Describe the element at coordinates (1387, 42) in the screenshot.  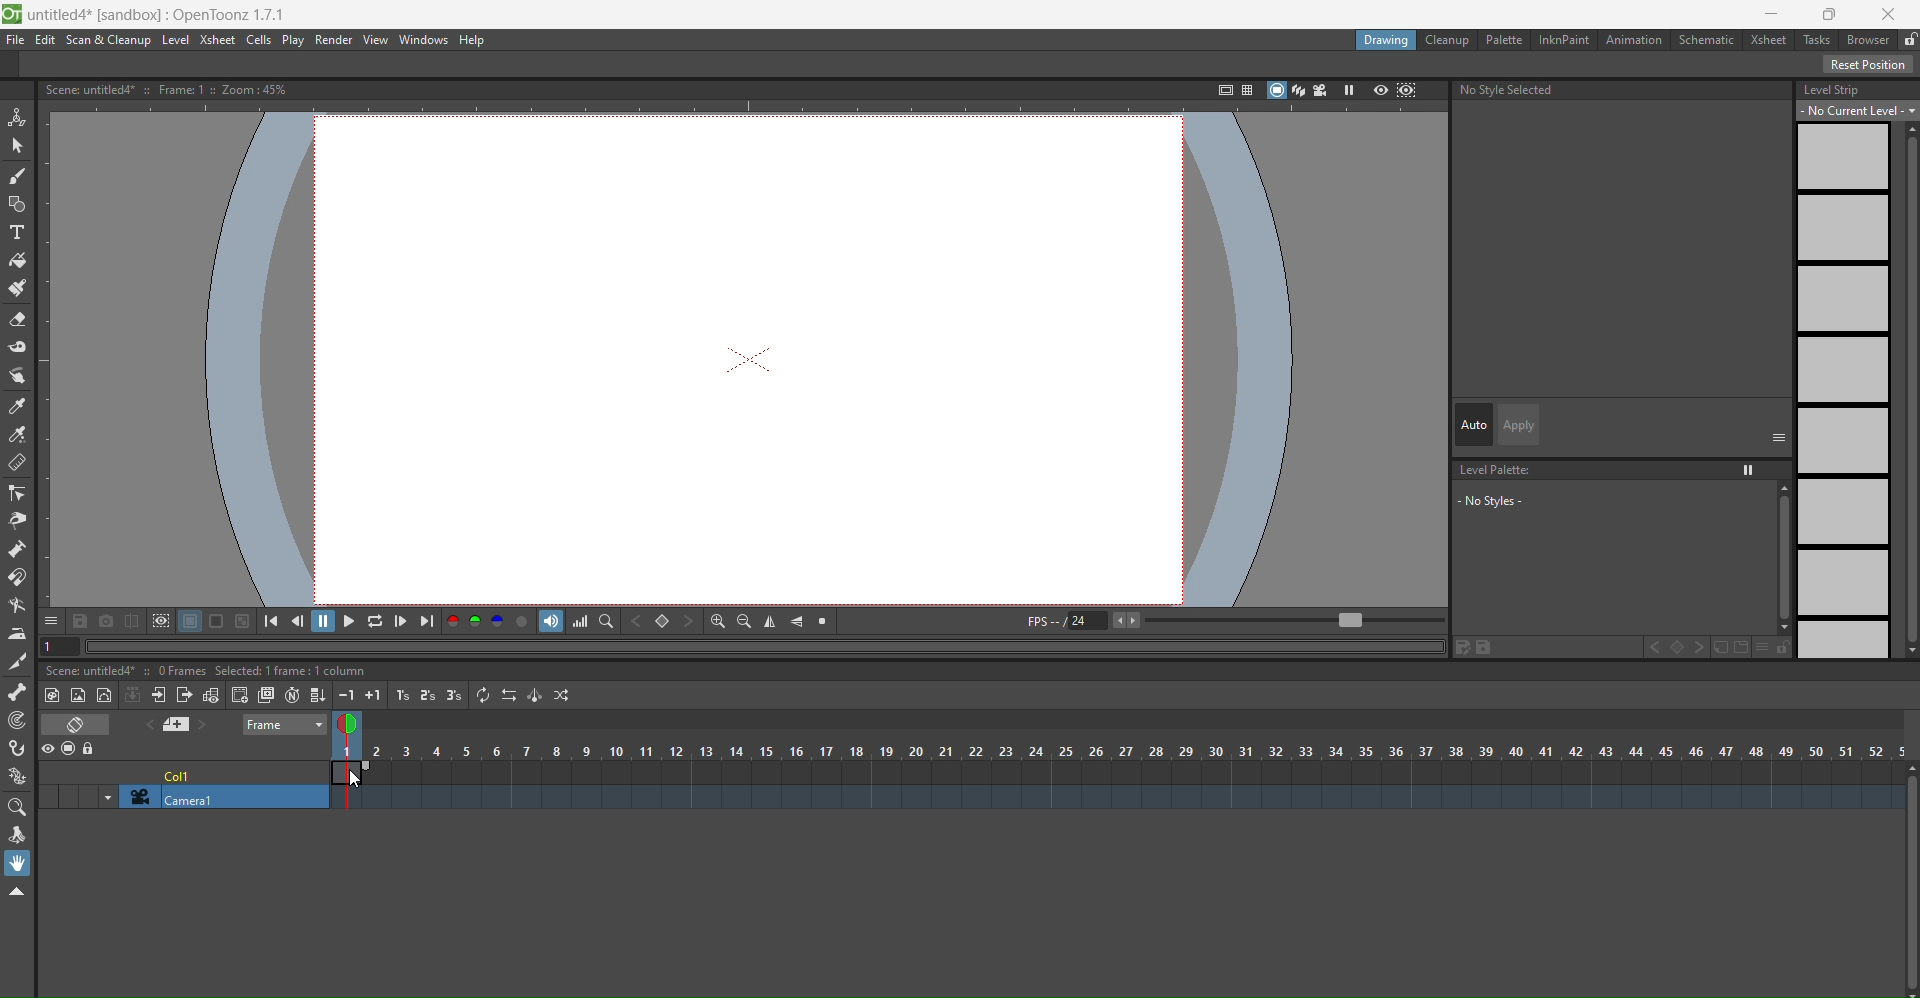
I see `drawing` at that location.